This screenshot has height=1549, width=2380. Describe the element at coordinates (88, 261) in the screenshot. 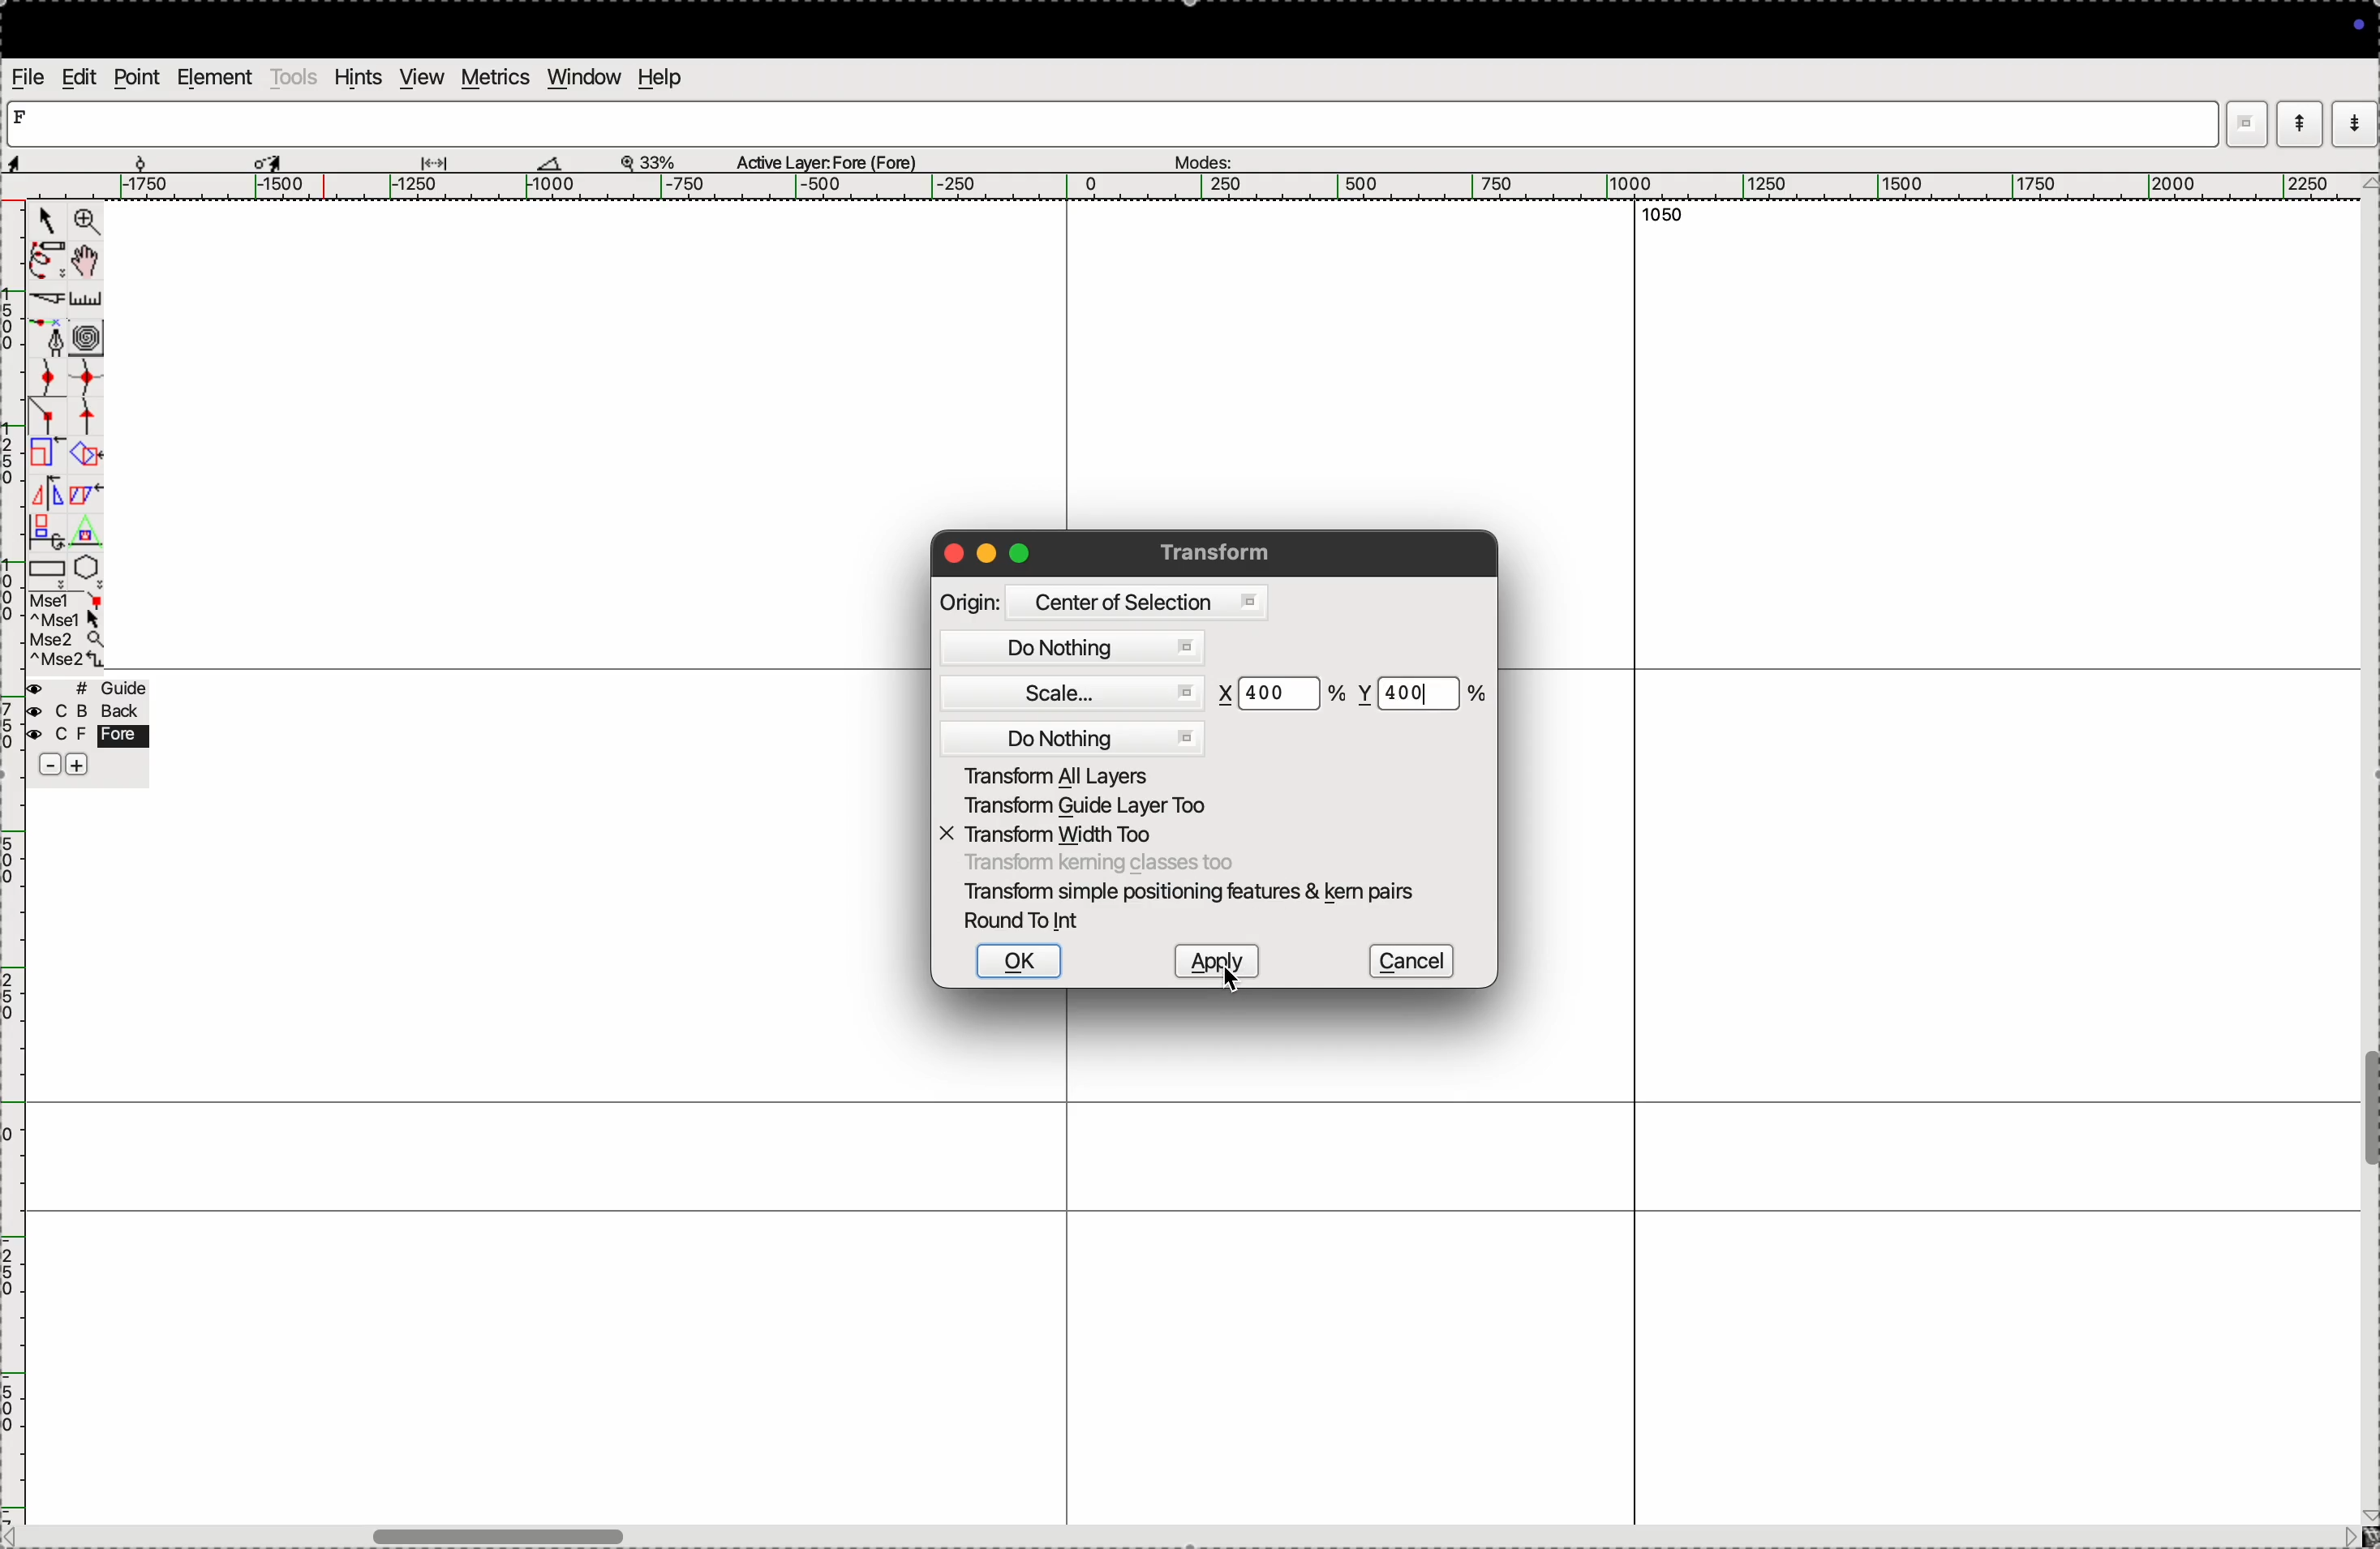

I see `toggle` at that location.